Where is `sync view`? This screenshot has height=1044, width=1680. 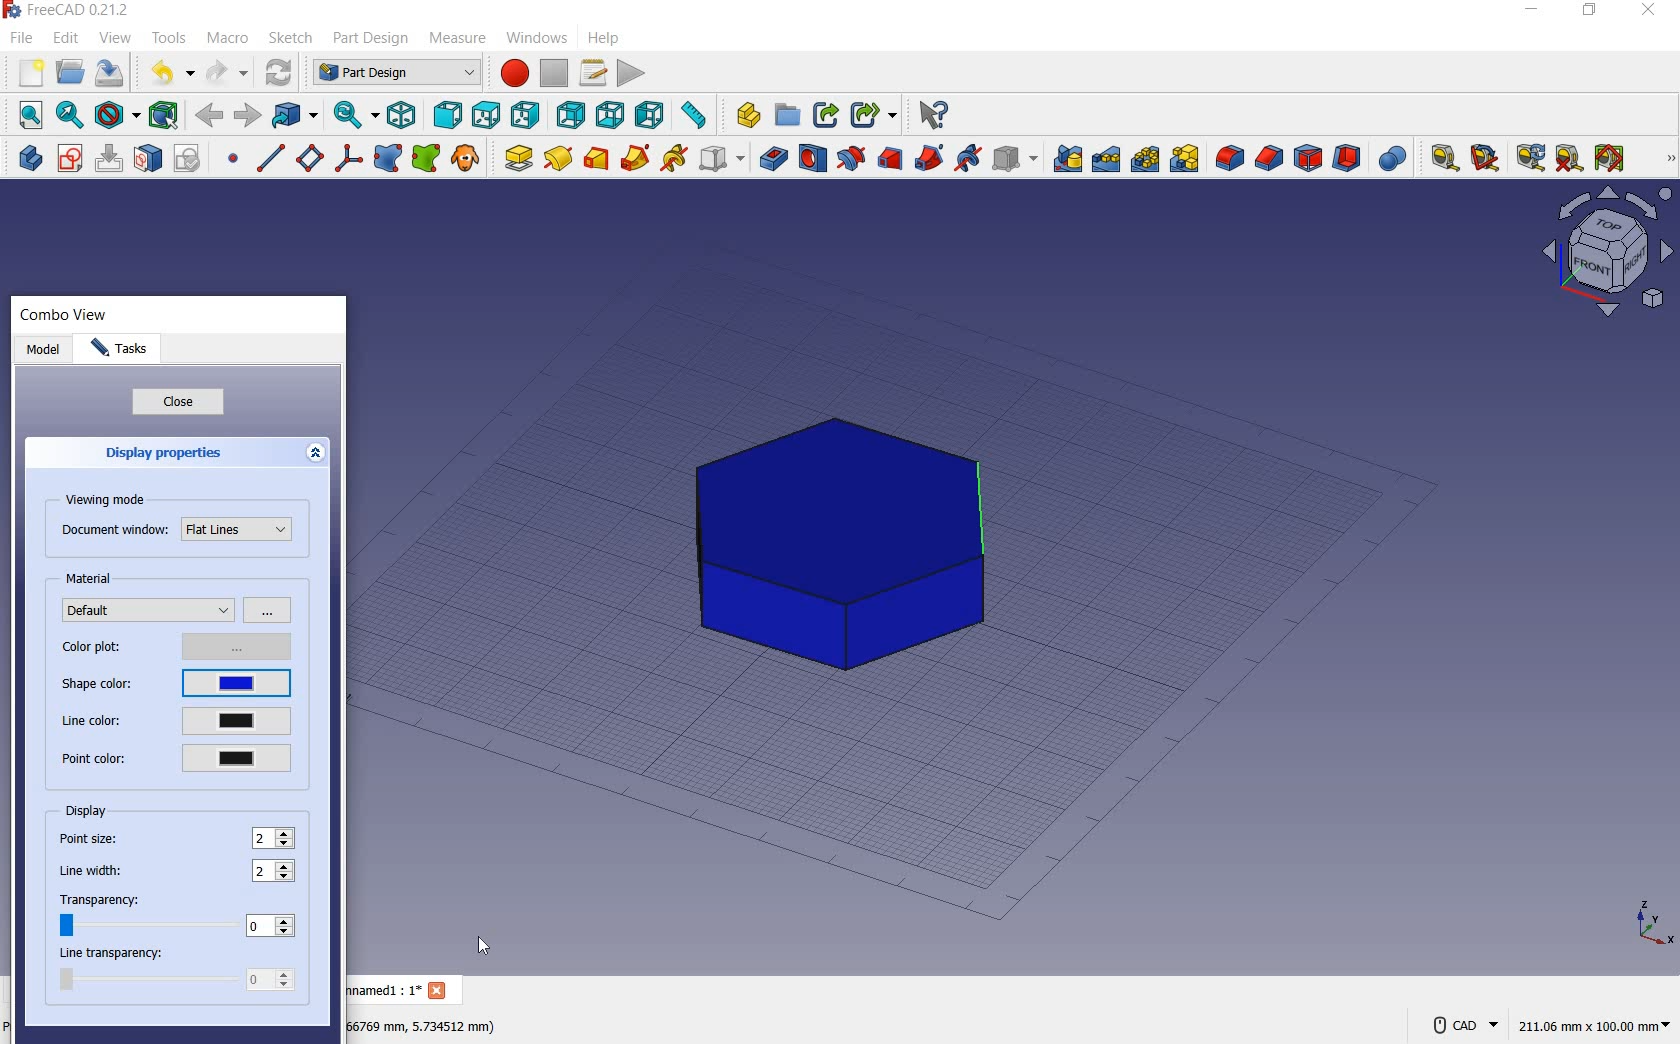 sync view is located at coordinates (354, 114).